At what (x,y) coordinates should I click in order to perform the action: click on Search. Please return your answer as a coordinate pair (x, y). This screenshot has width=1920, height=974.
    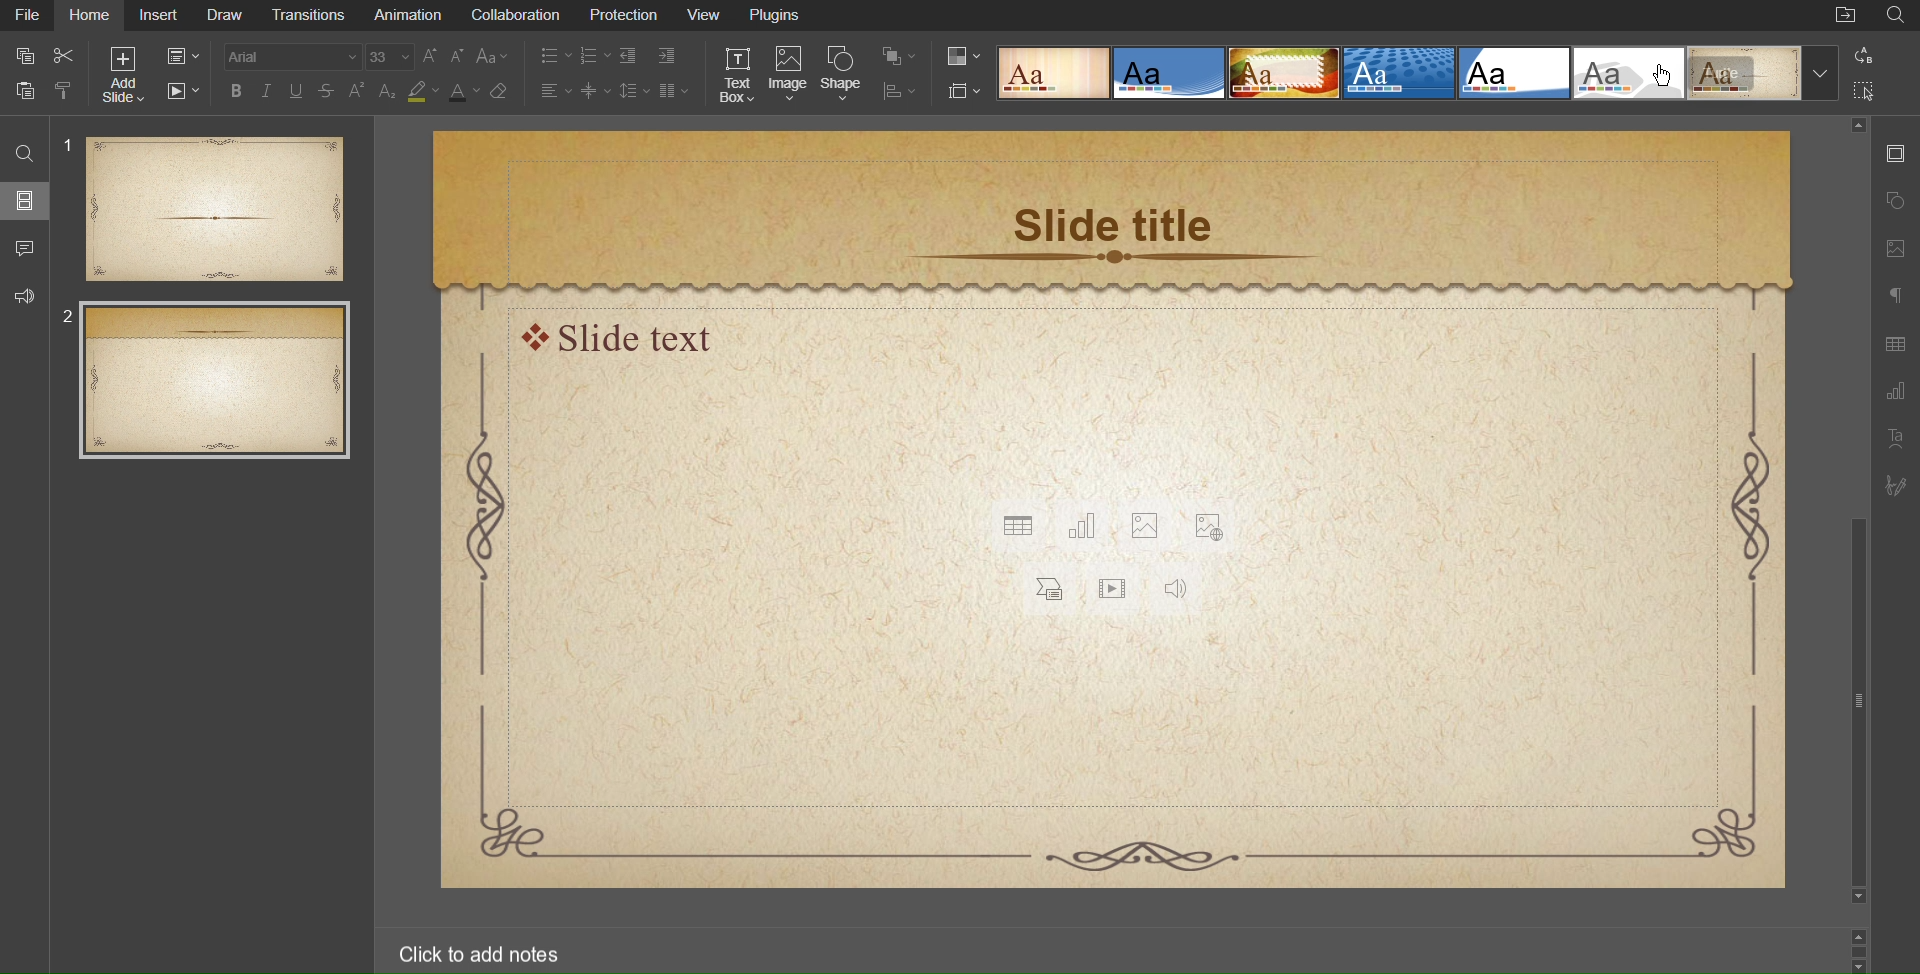
    Looking at the image, I should click on (1896, 15).